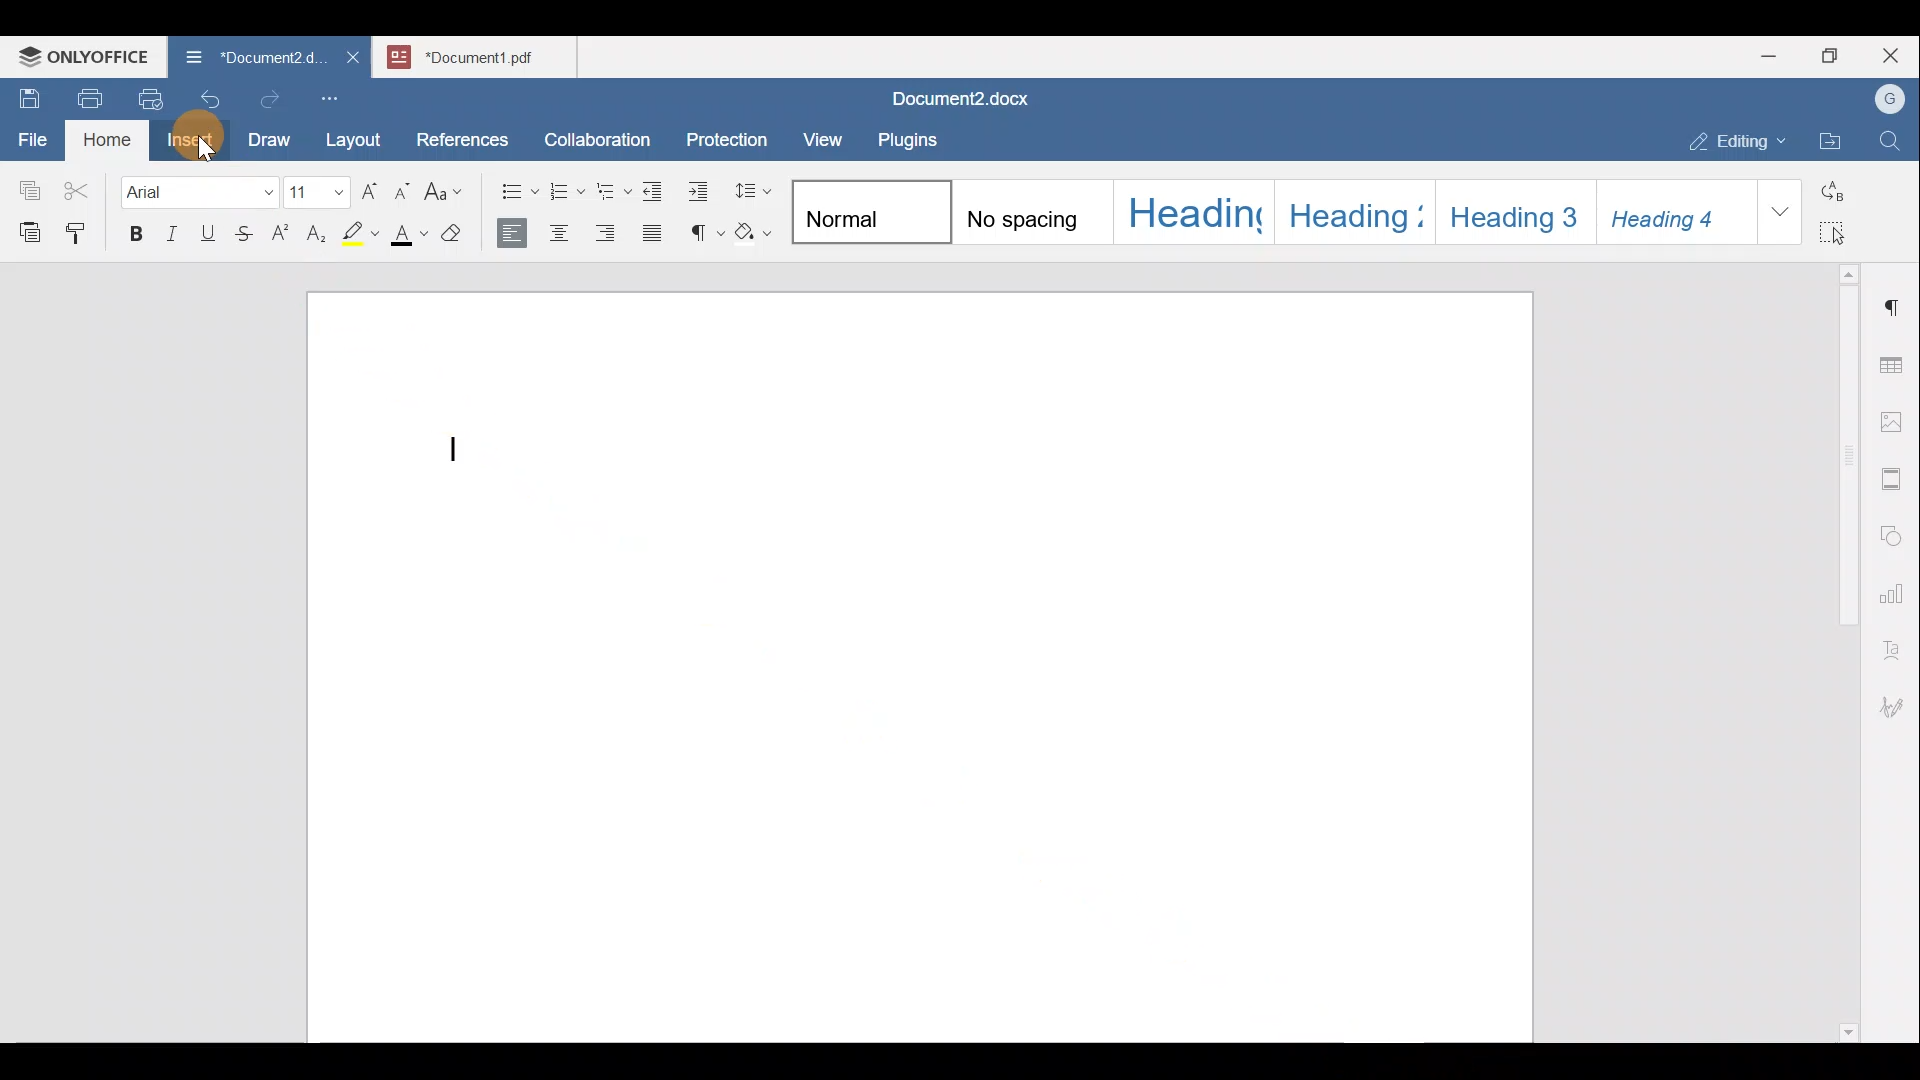 This screenshot has width=1920, height=1080. Describe the element at coordinates (1894, 642) in the screenshot. I see `Text Art settings` at that location.